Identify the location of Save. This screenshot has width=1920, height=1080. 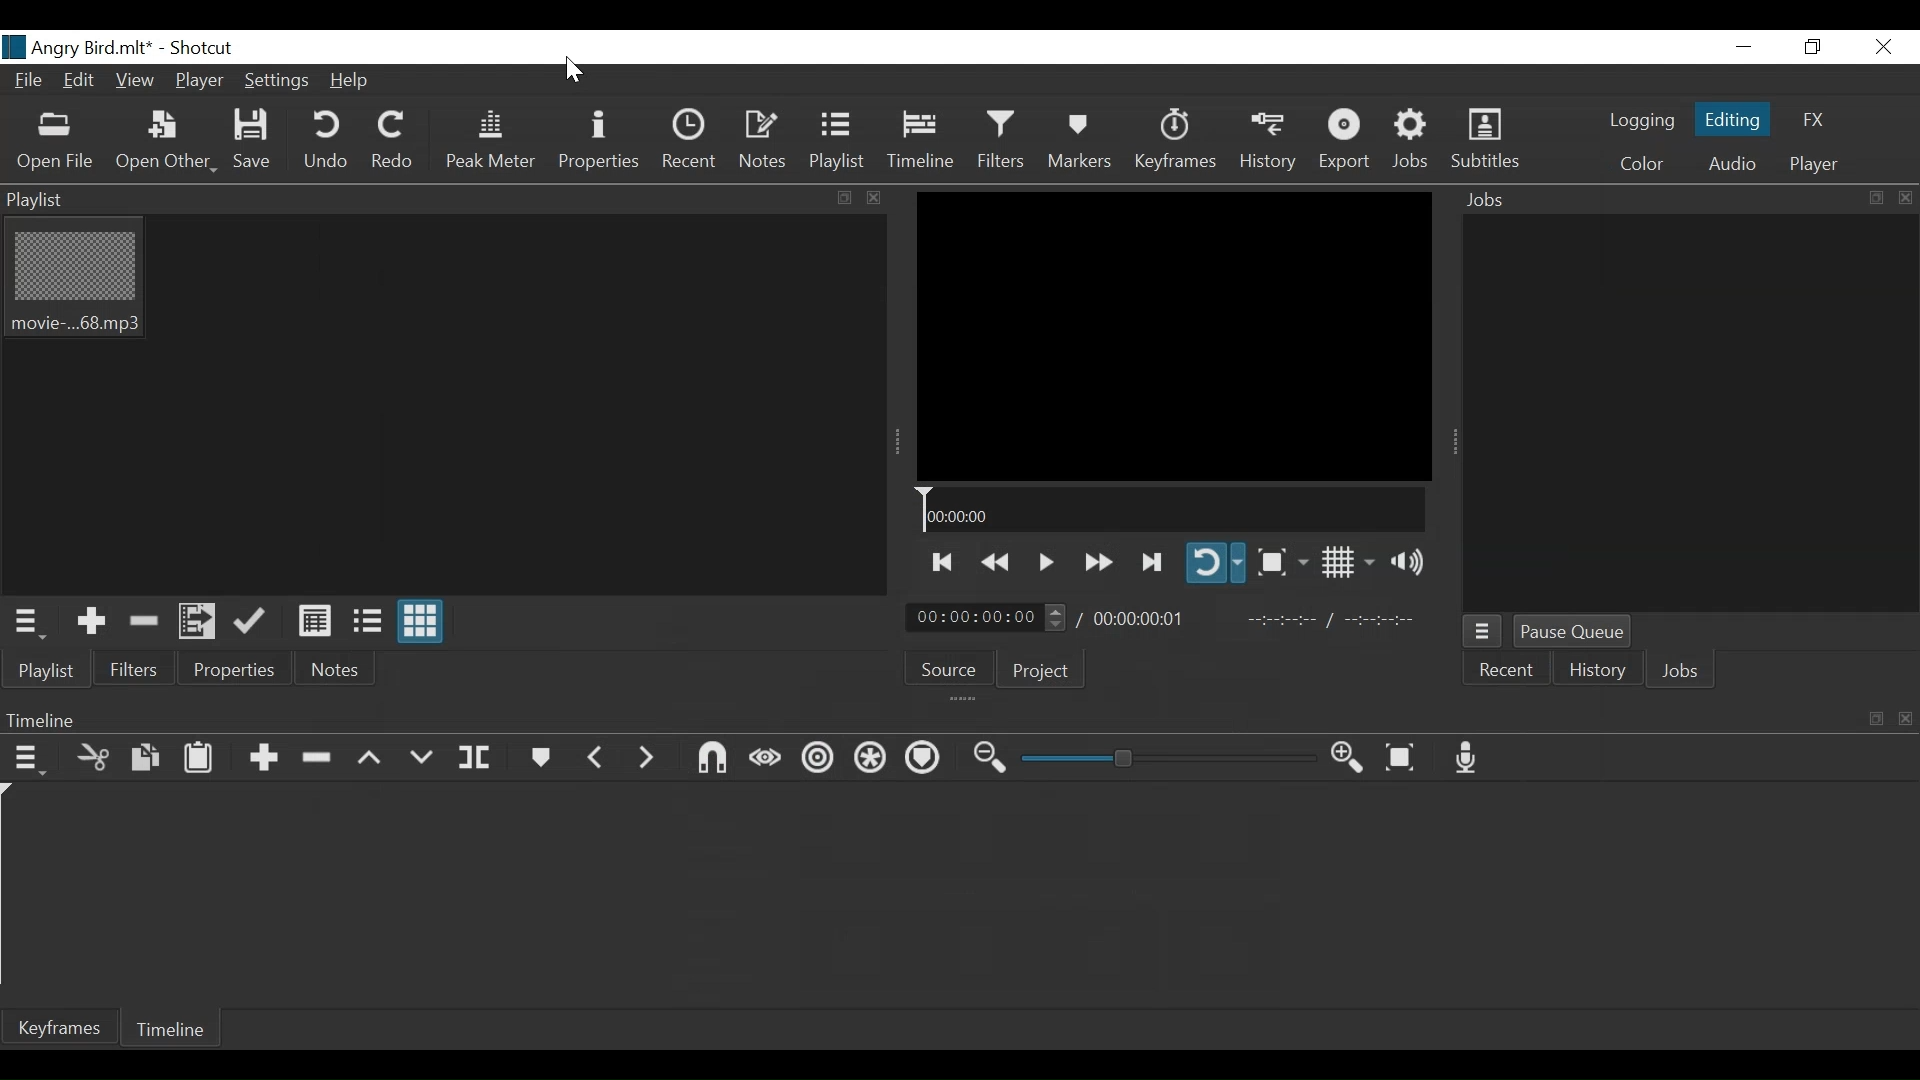
(256, 142).